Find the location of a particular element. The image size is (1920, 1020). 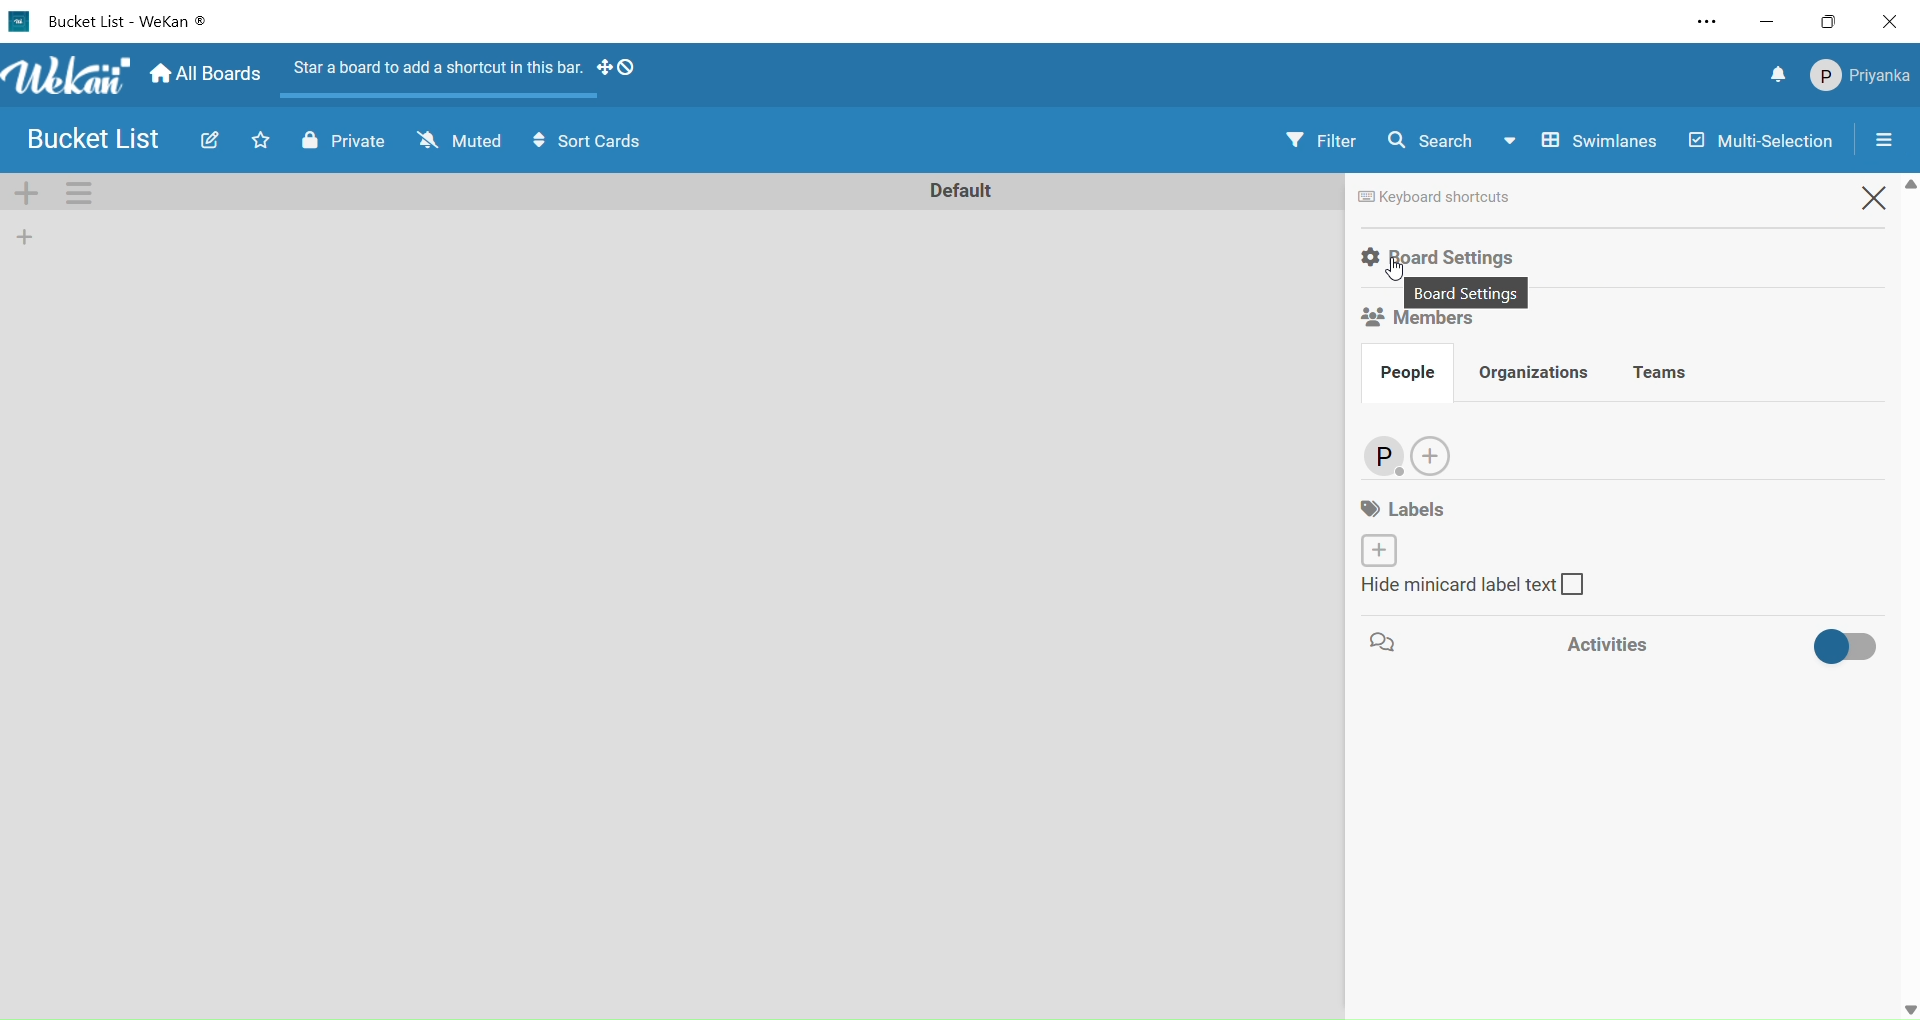

title is located at coordinates (74, 76).